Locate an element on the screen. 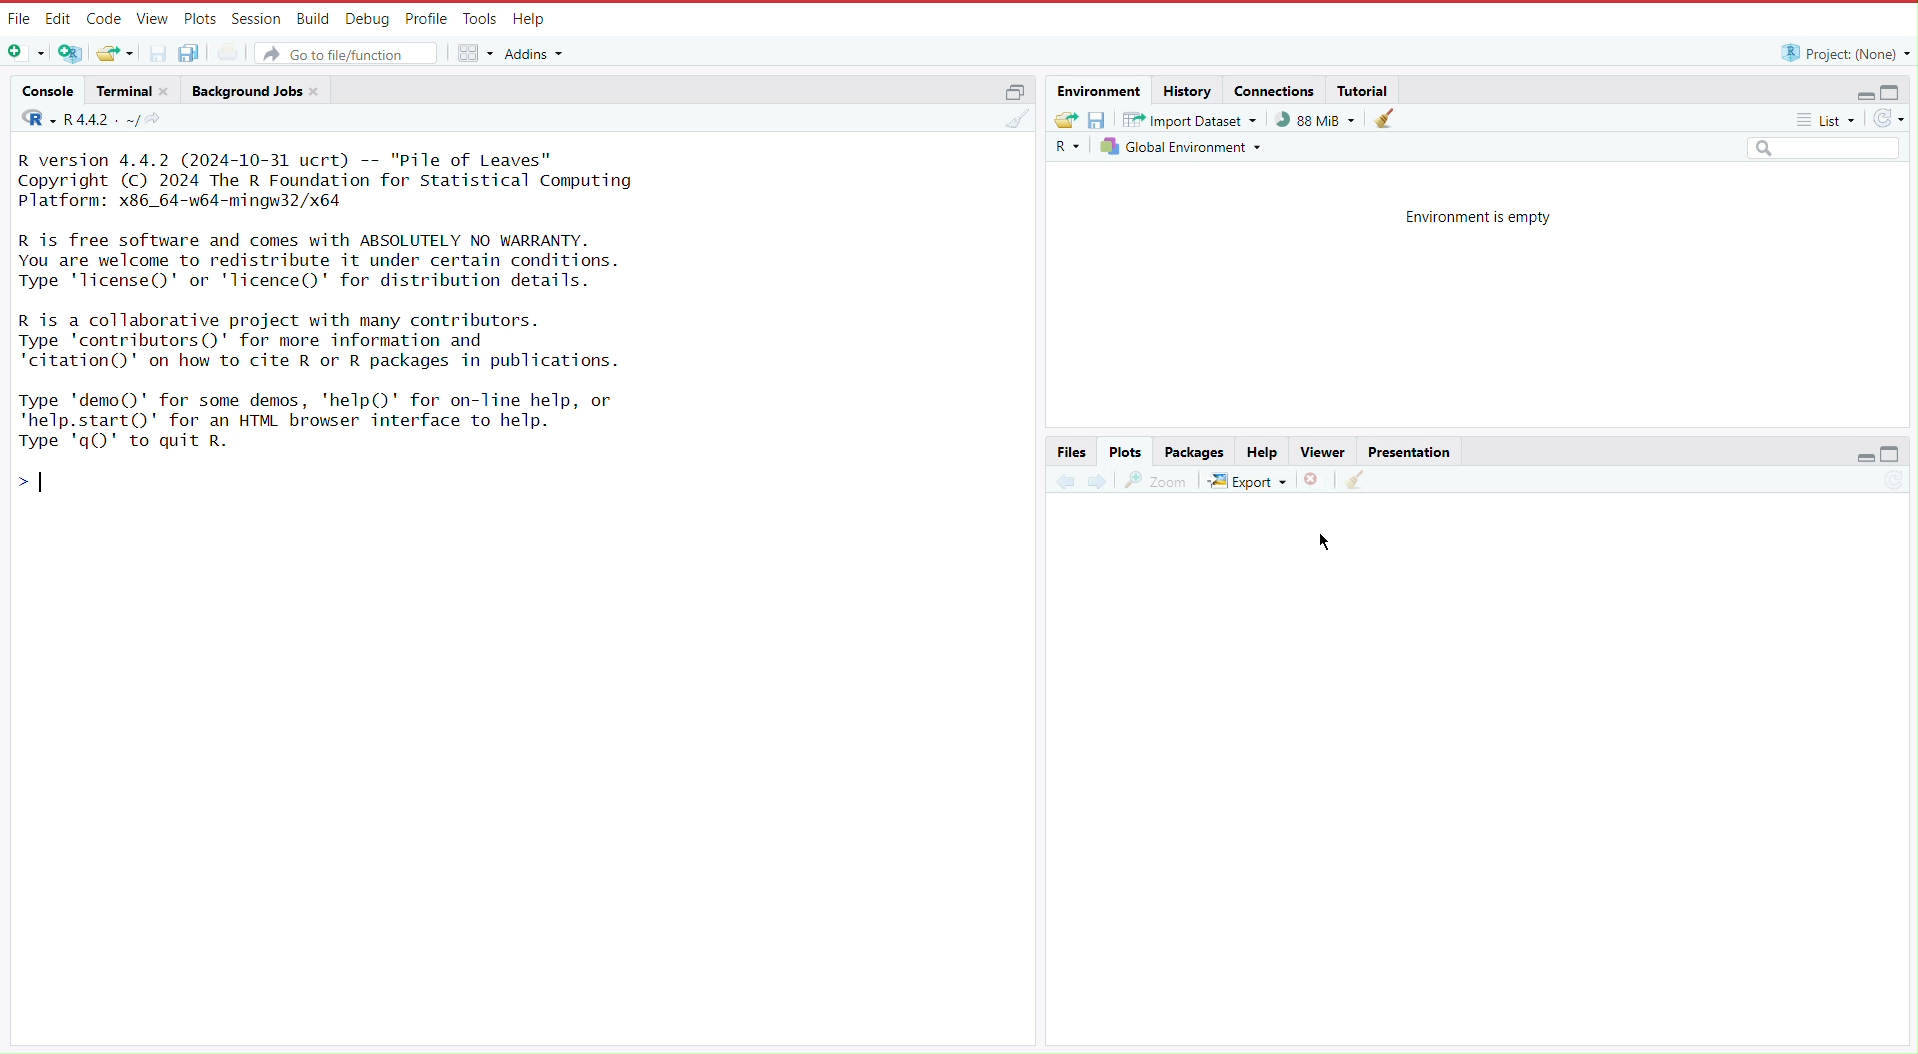 The image size is (1918, 1054).  is located at coordinates (1822, 150).